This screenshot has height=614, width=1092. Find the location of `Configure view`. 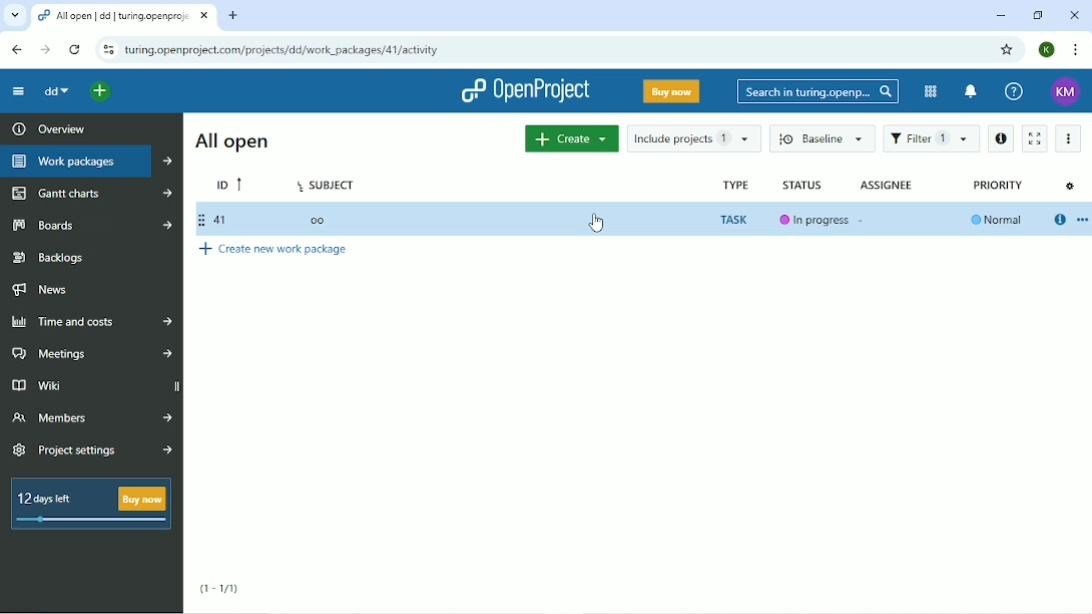

Configure view is located at coordinates (1070, 186).